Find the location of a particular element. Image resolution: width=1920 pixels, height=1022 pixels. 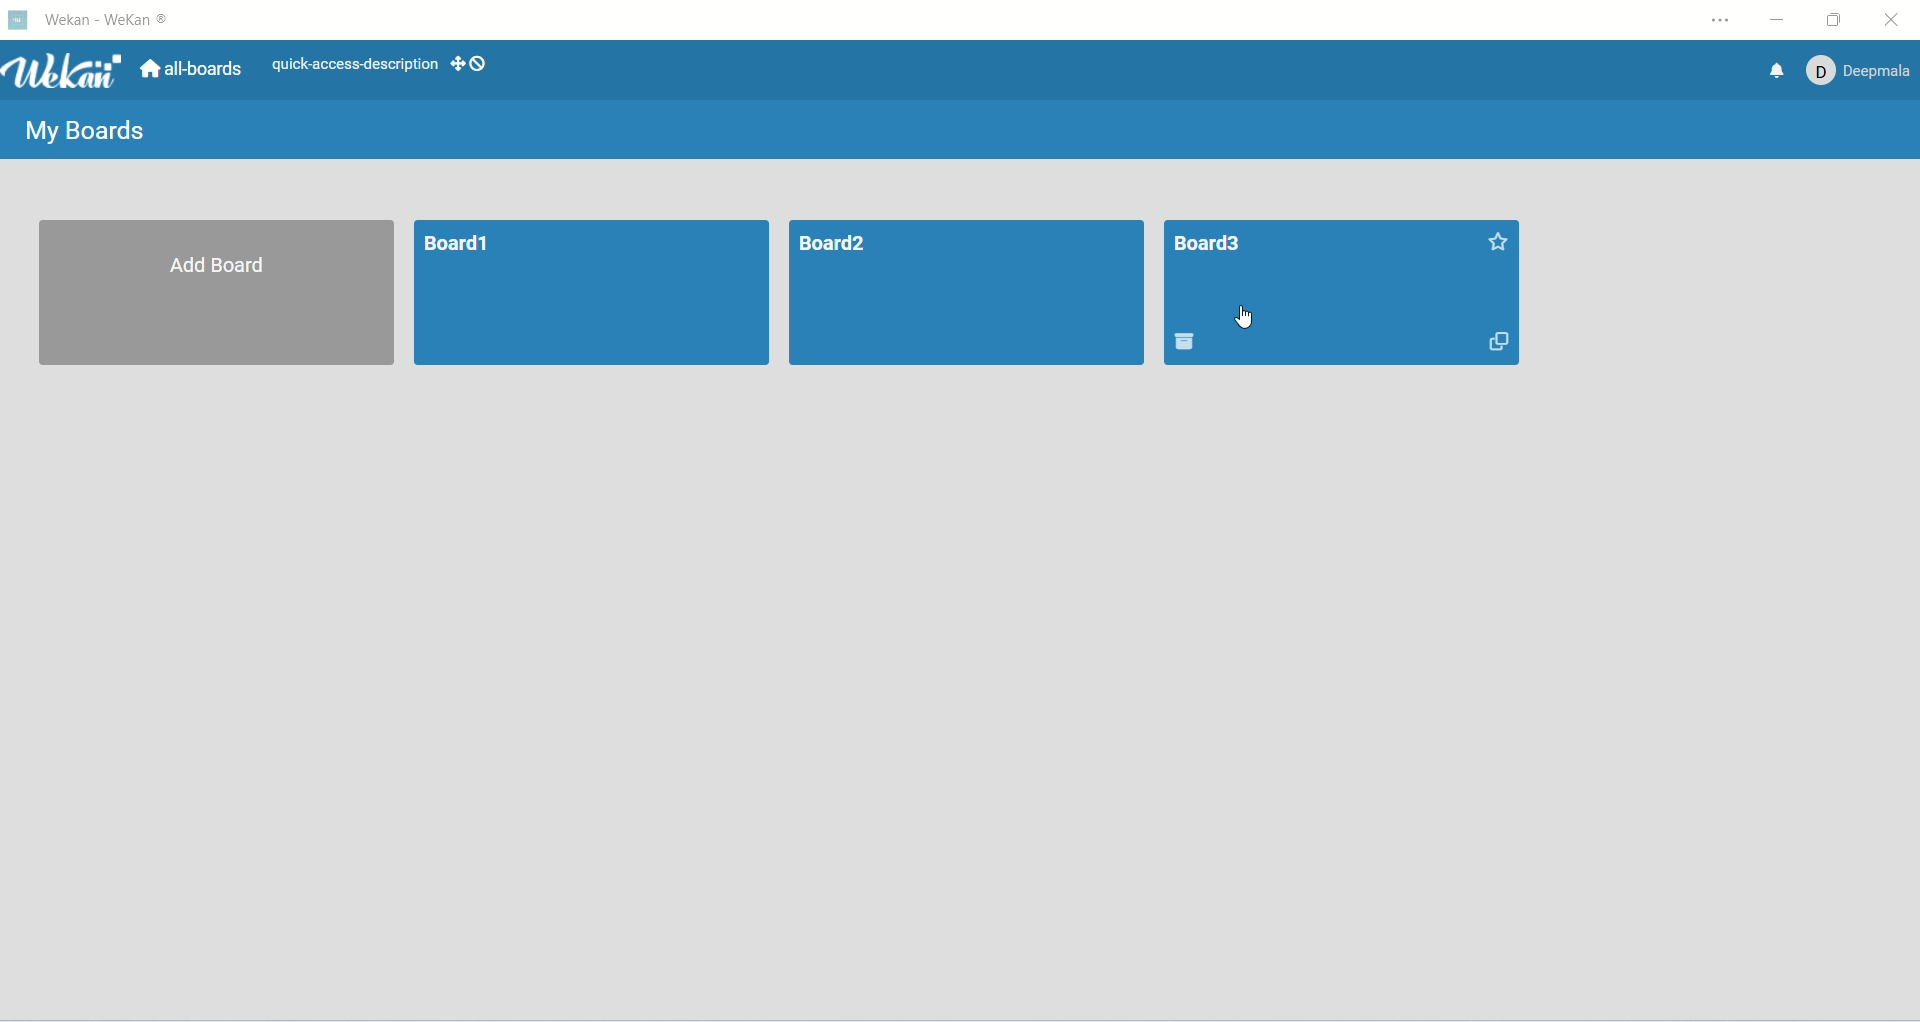

cursor is located at coordinates (1244, 317).